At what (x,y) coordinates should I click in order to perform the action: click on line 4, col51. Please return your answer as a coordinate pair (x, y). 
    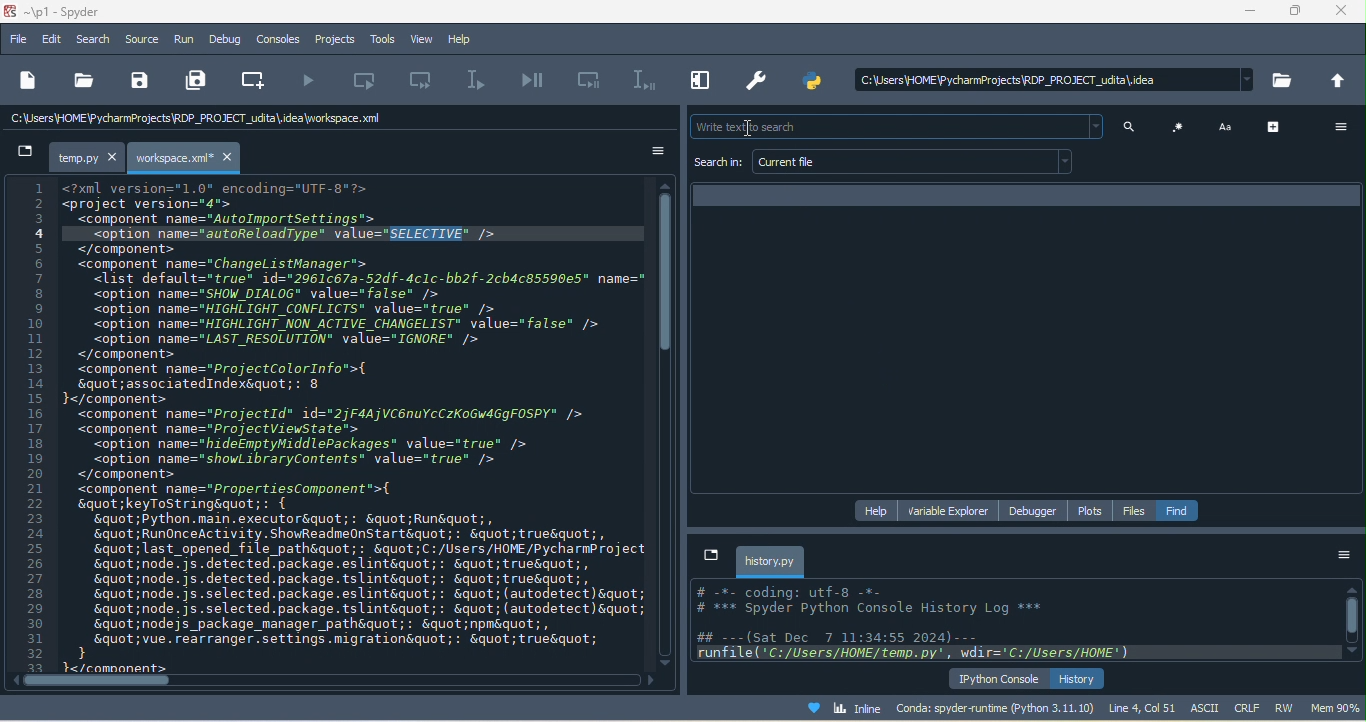
    Looking at the image, I should click on (1142, 707).